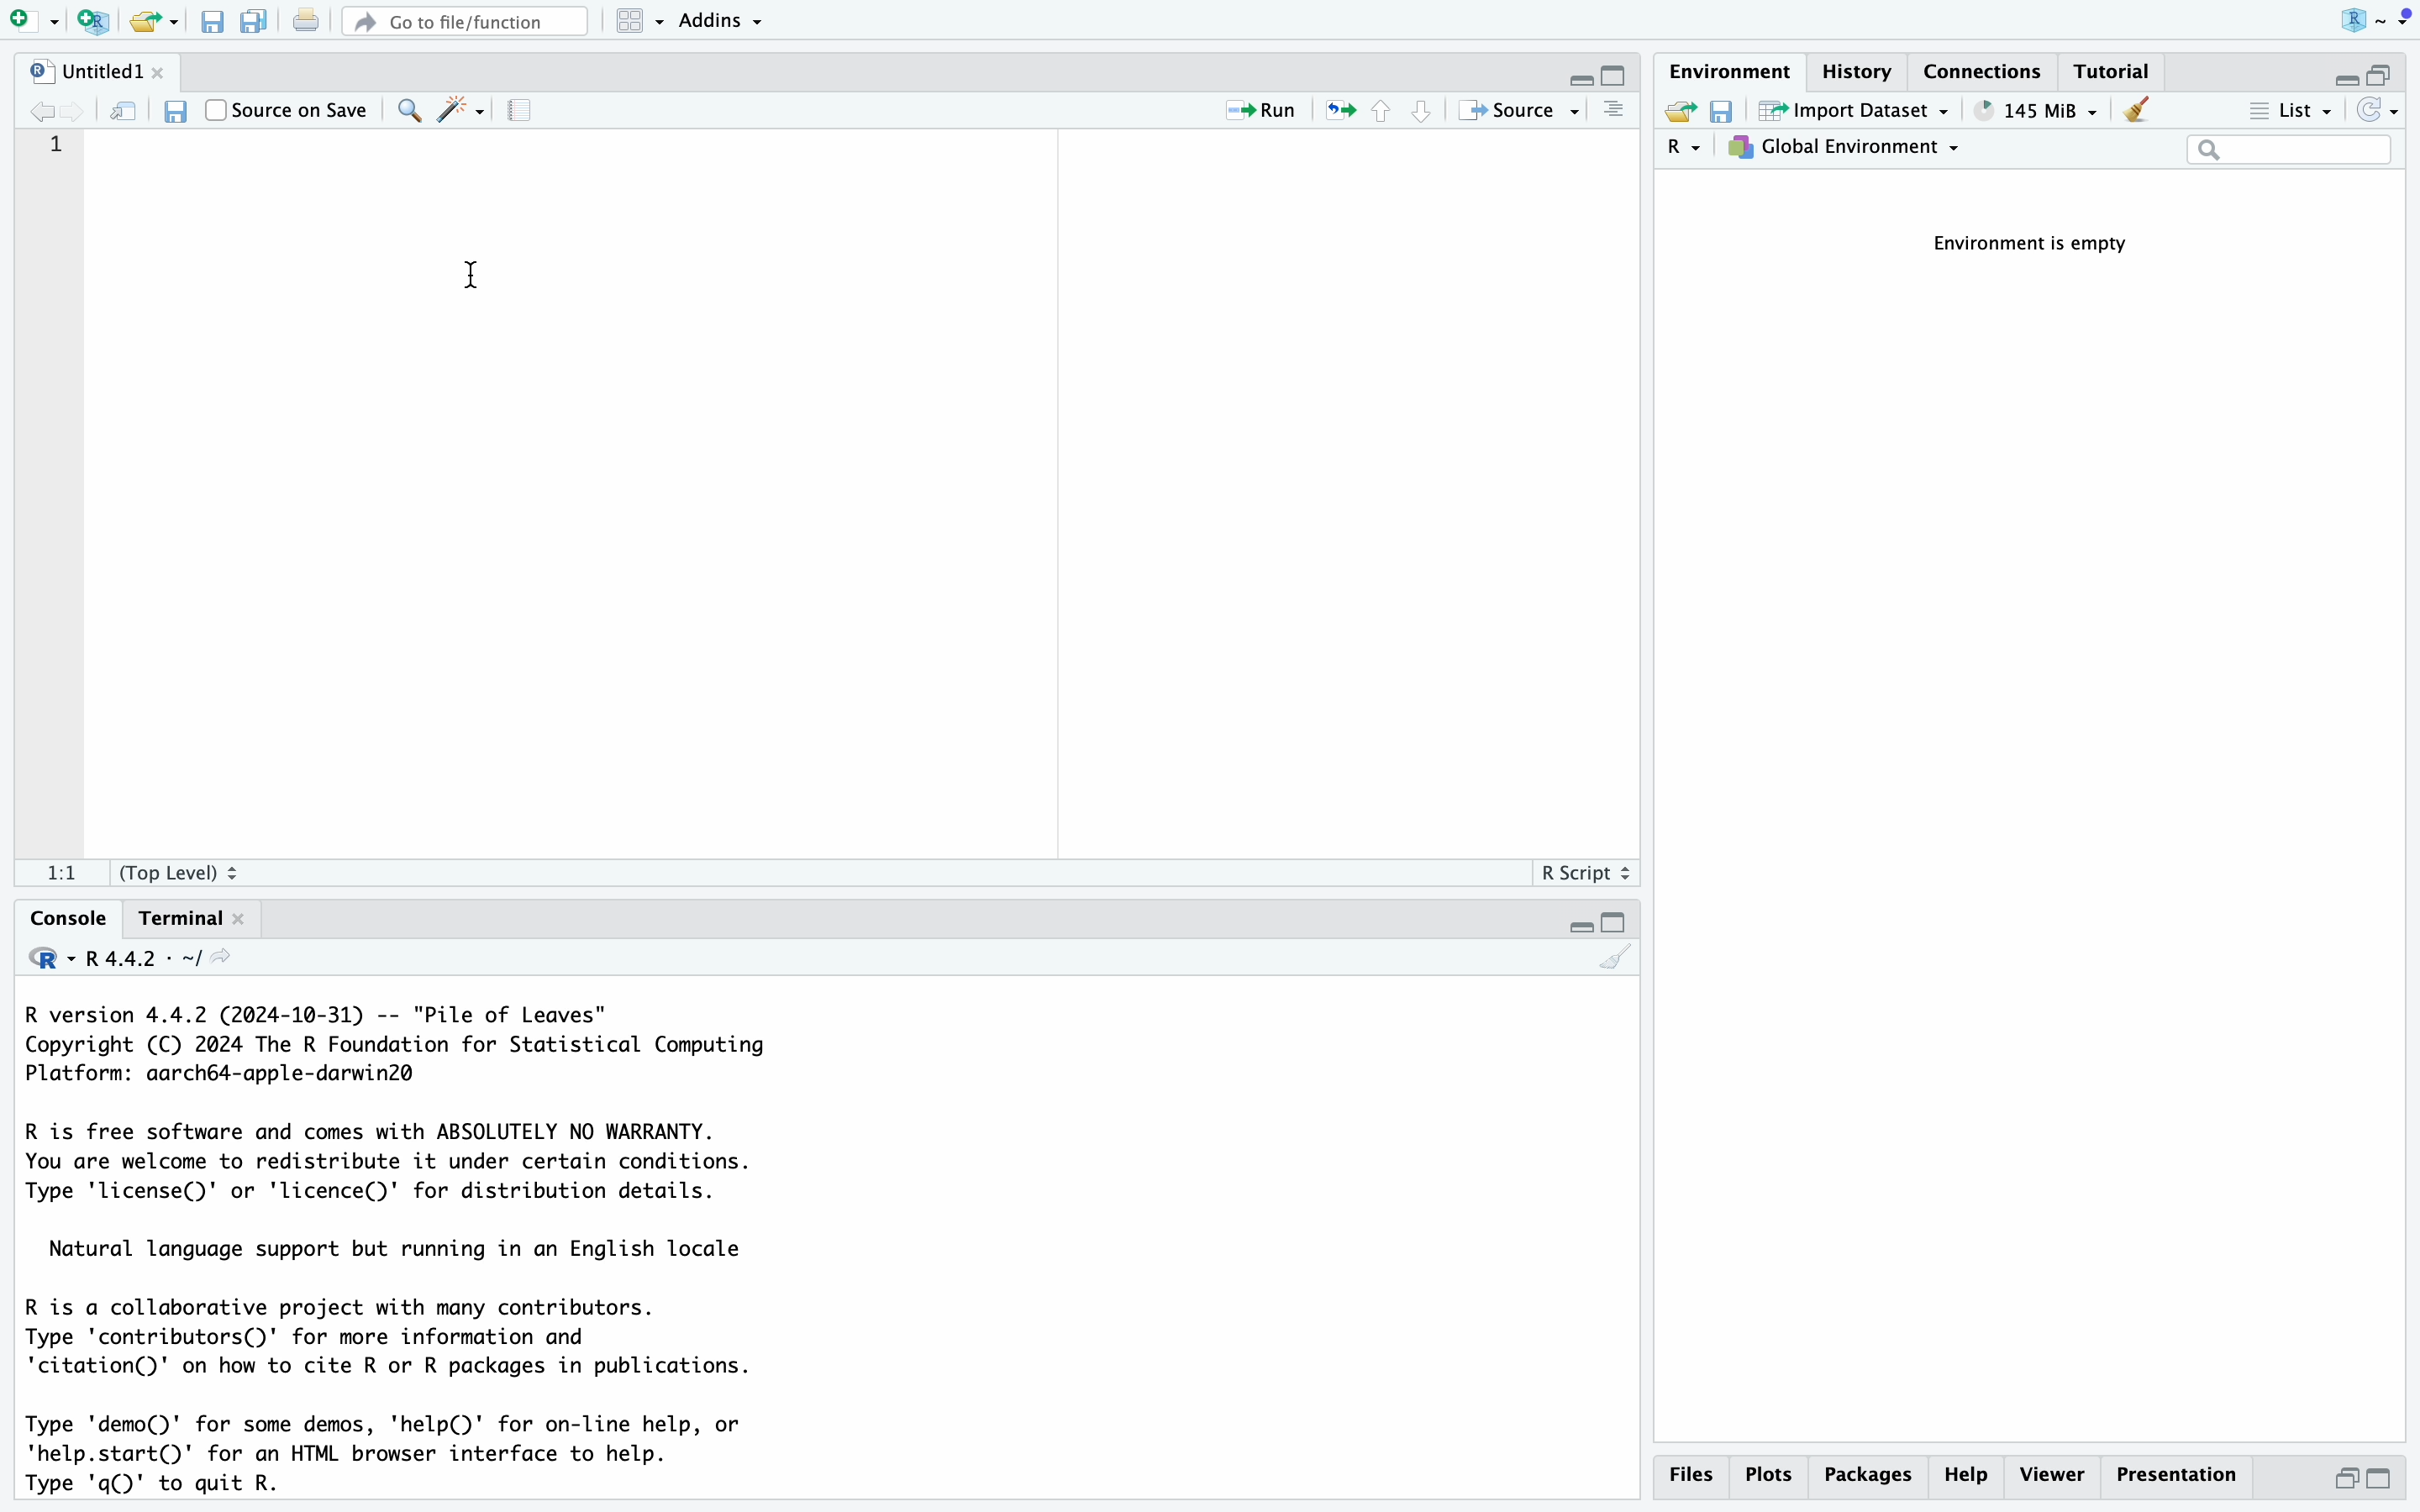 This screenshot has width=2420, height=1512. Describe the element at coordinates (2391, 65) in the screenshot. I see `maximize` at that location.